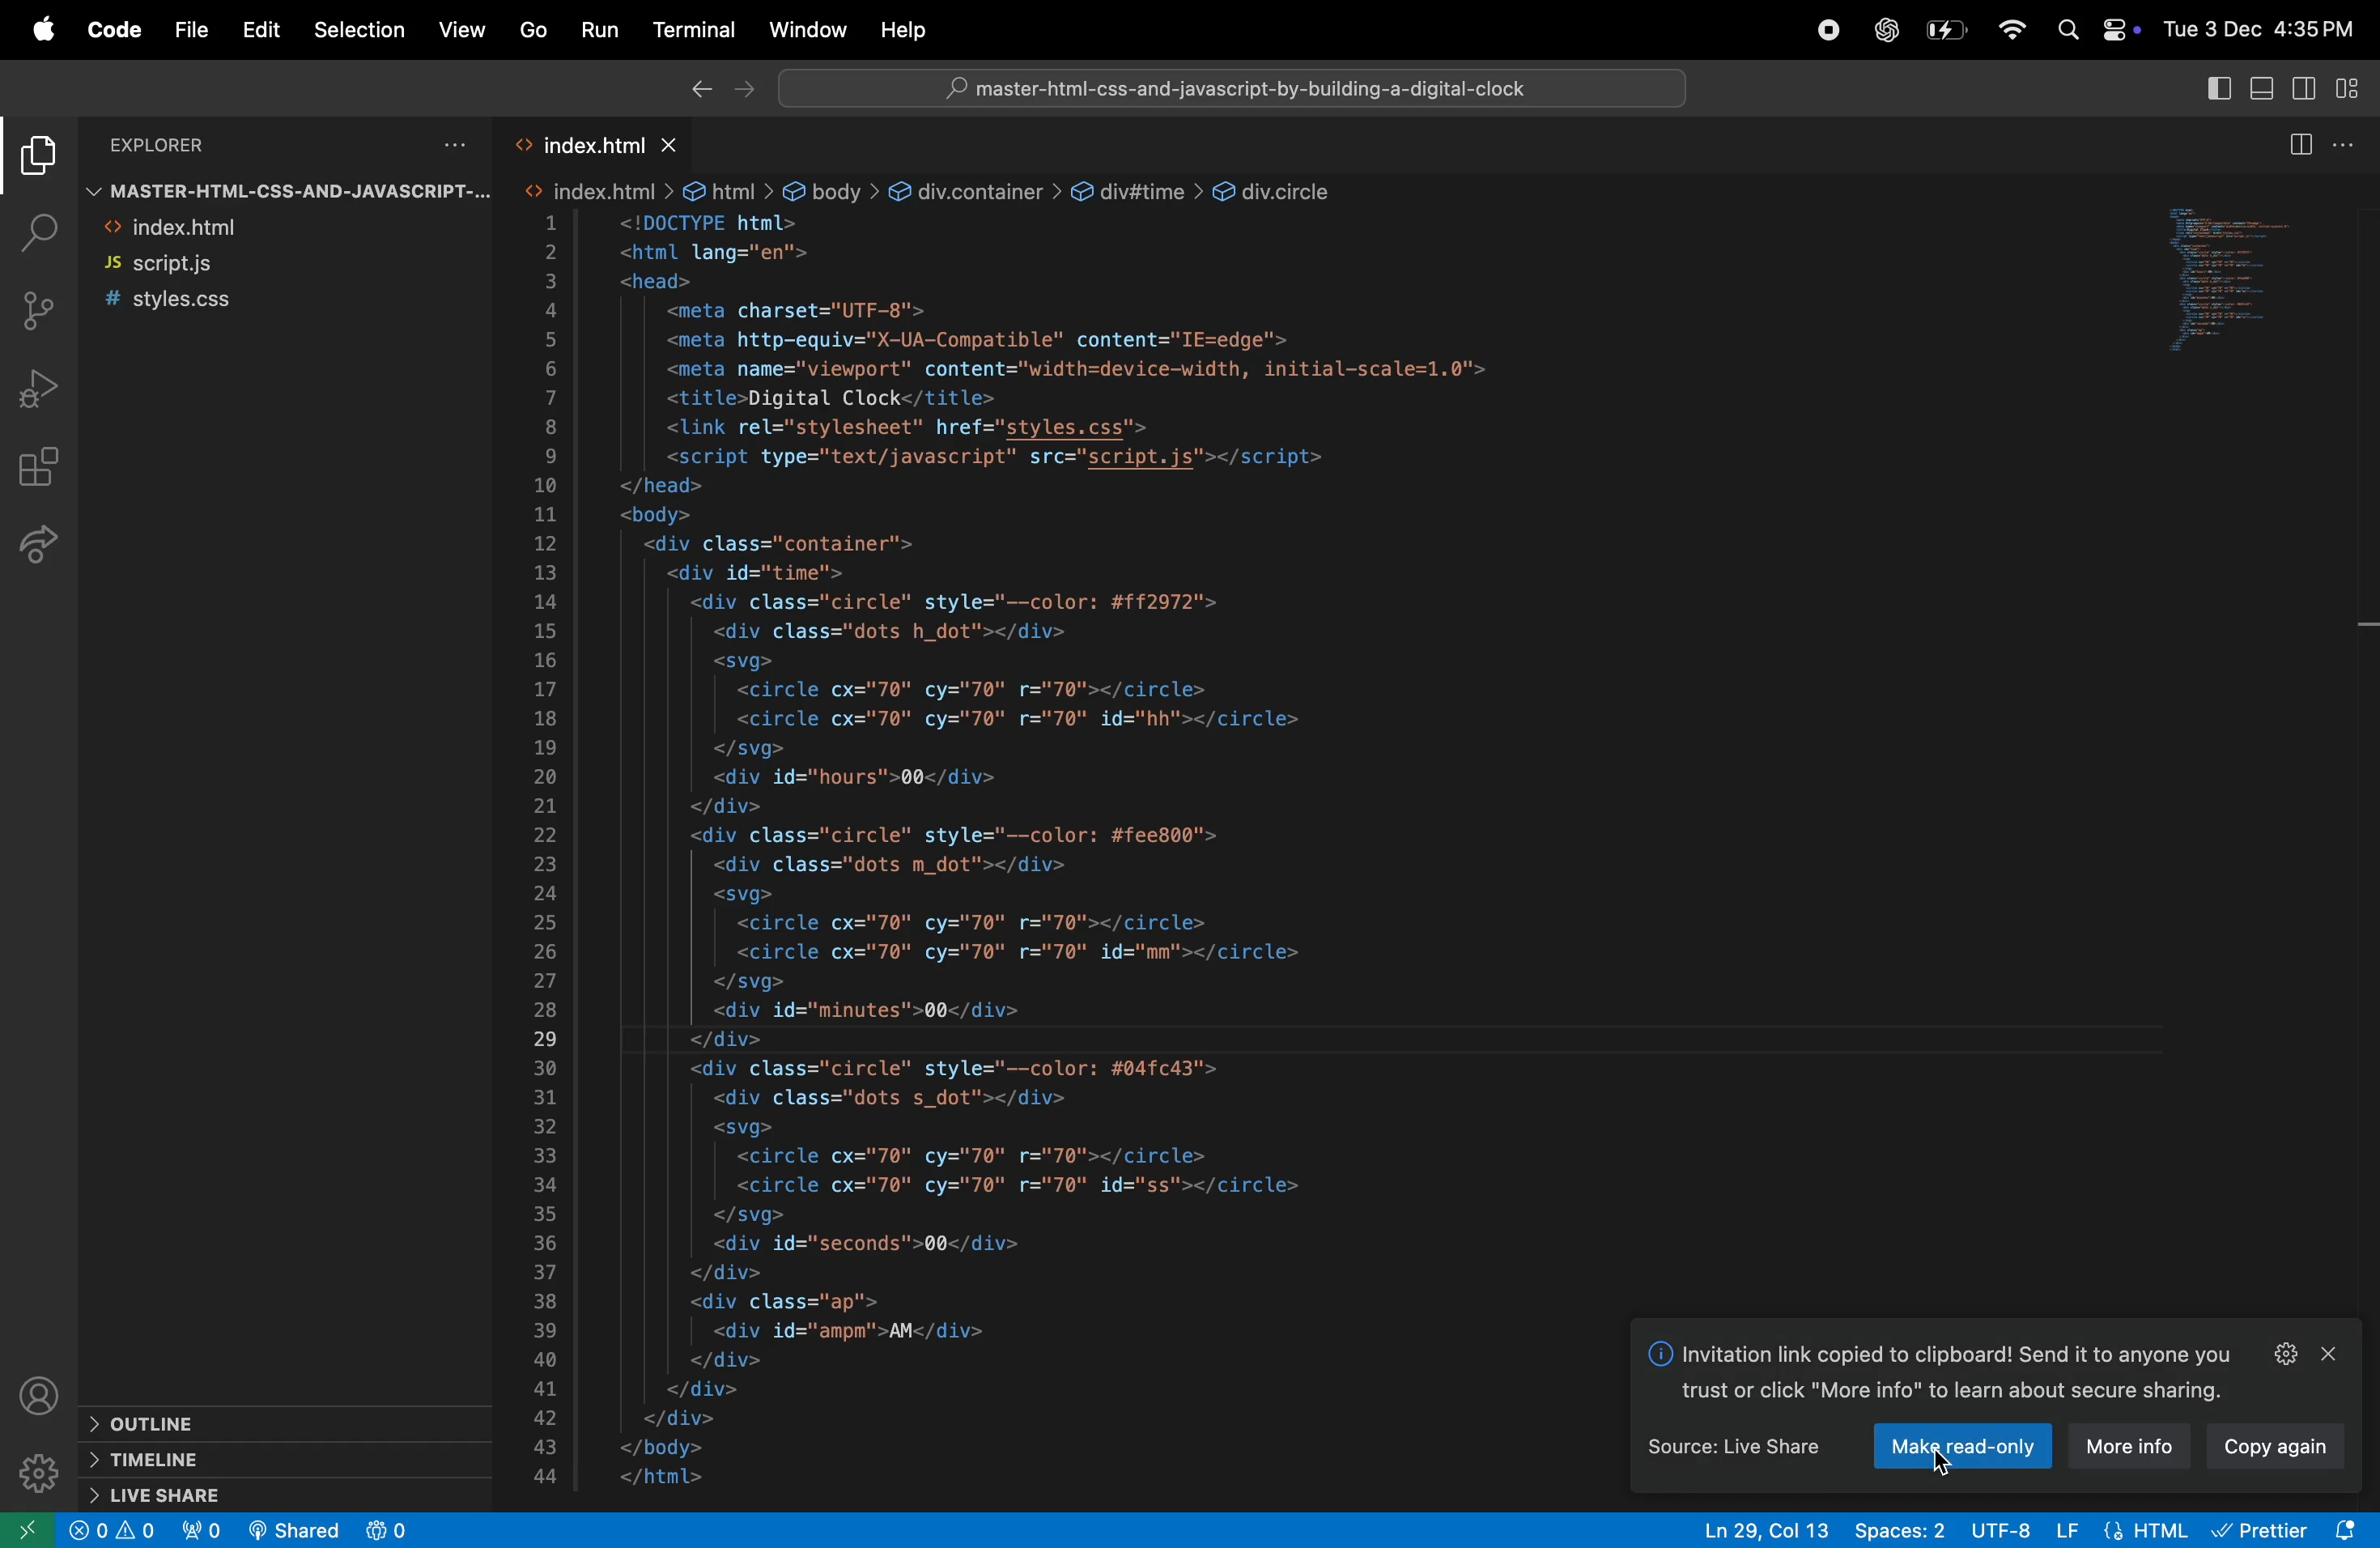  I want to click on people added, so click(395, 1530).